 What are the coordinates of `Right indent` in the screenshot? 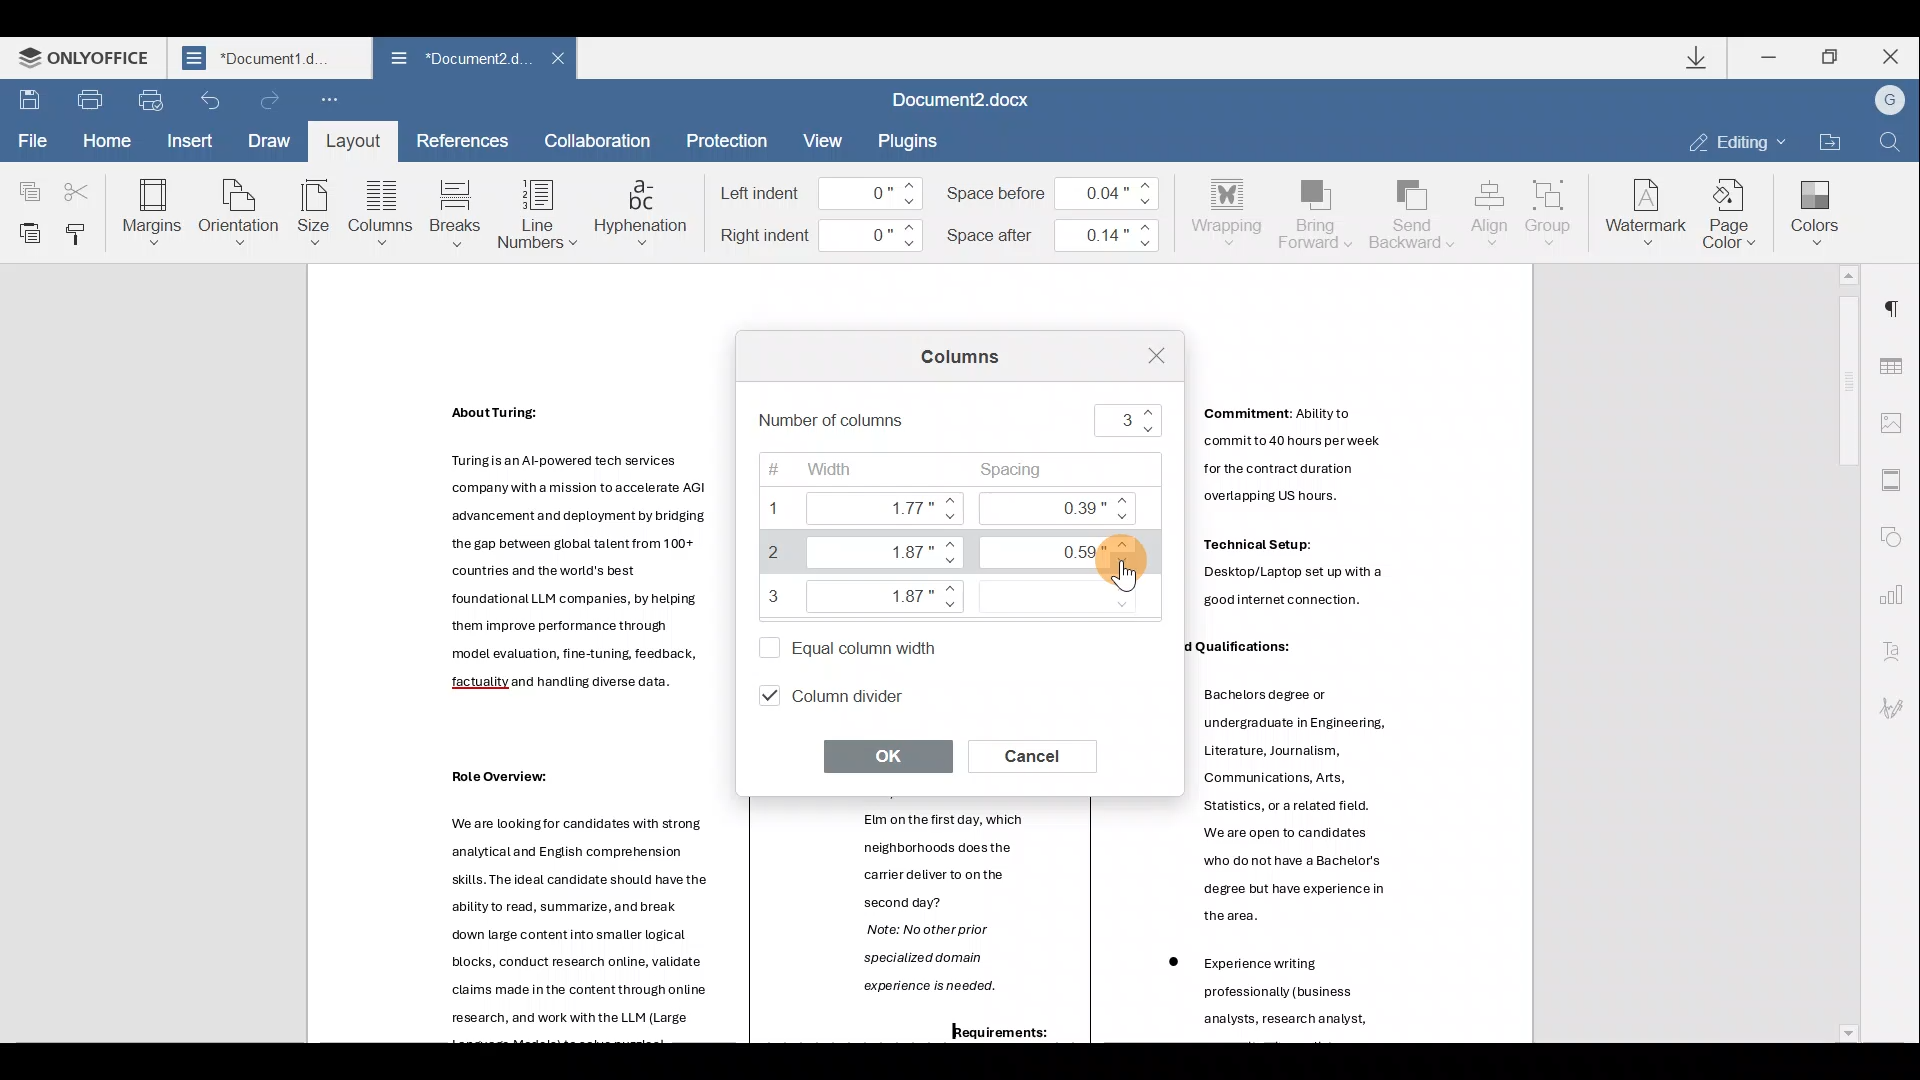 It's located at (821, 235).